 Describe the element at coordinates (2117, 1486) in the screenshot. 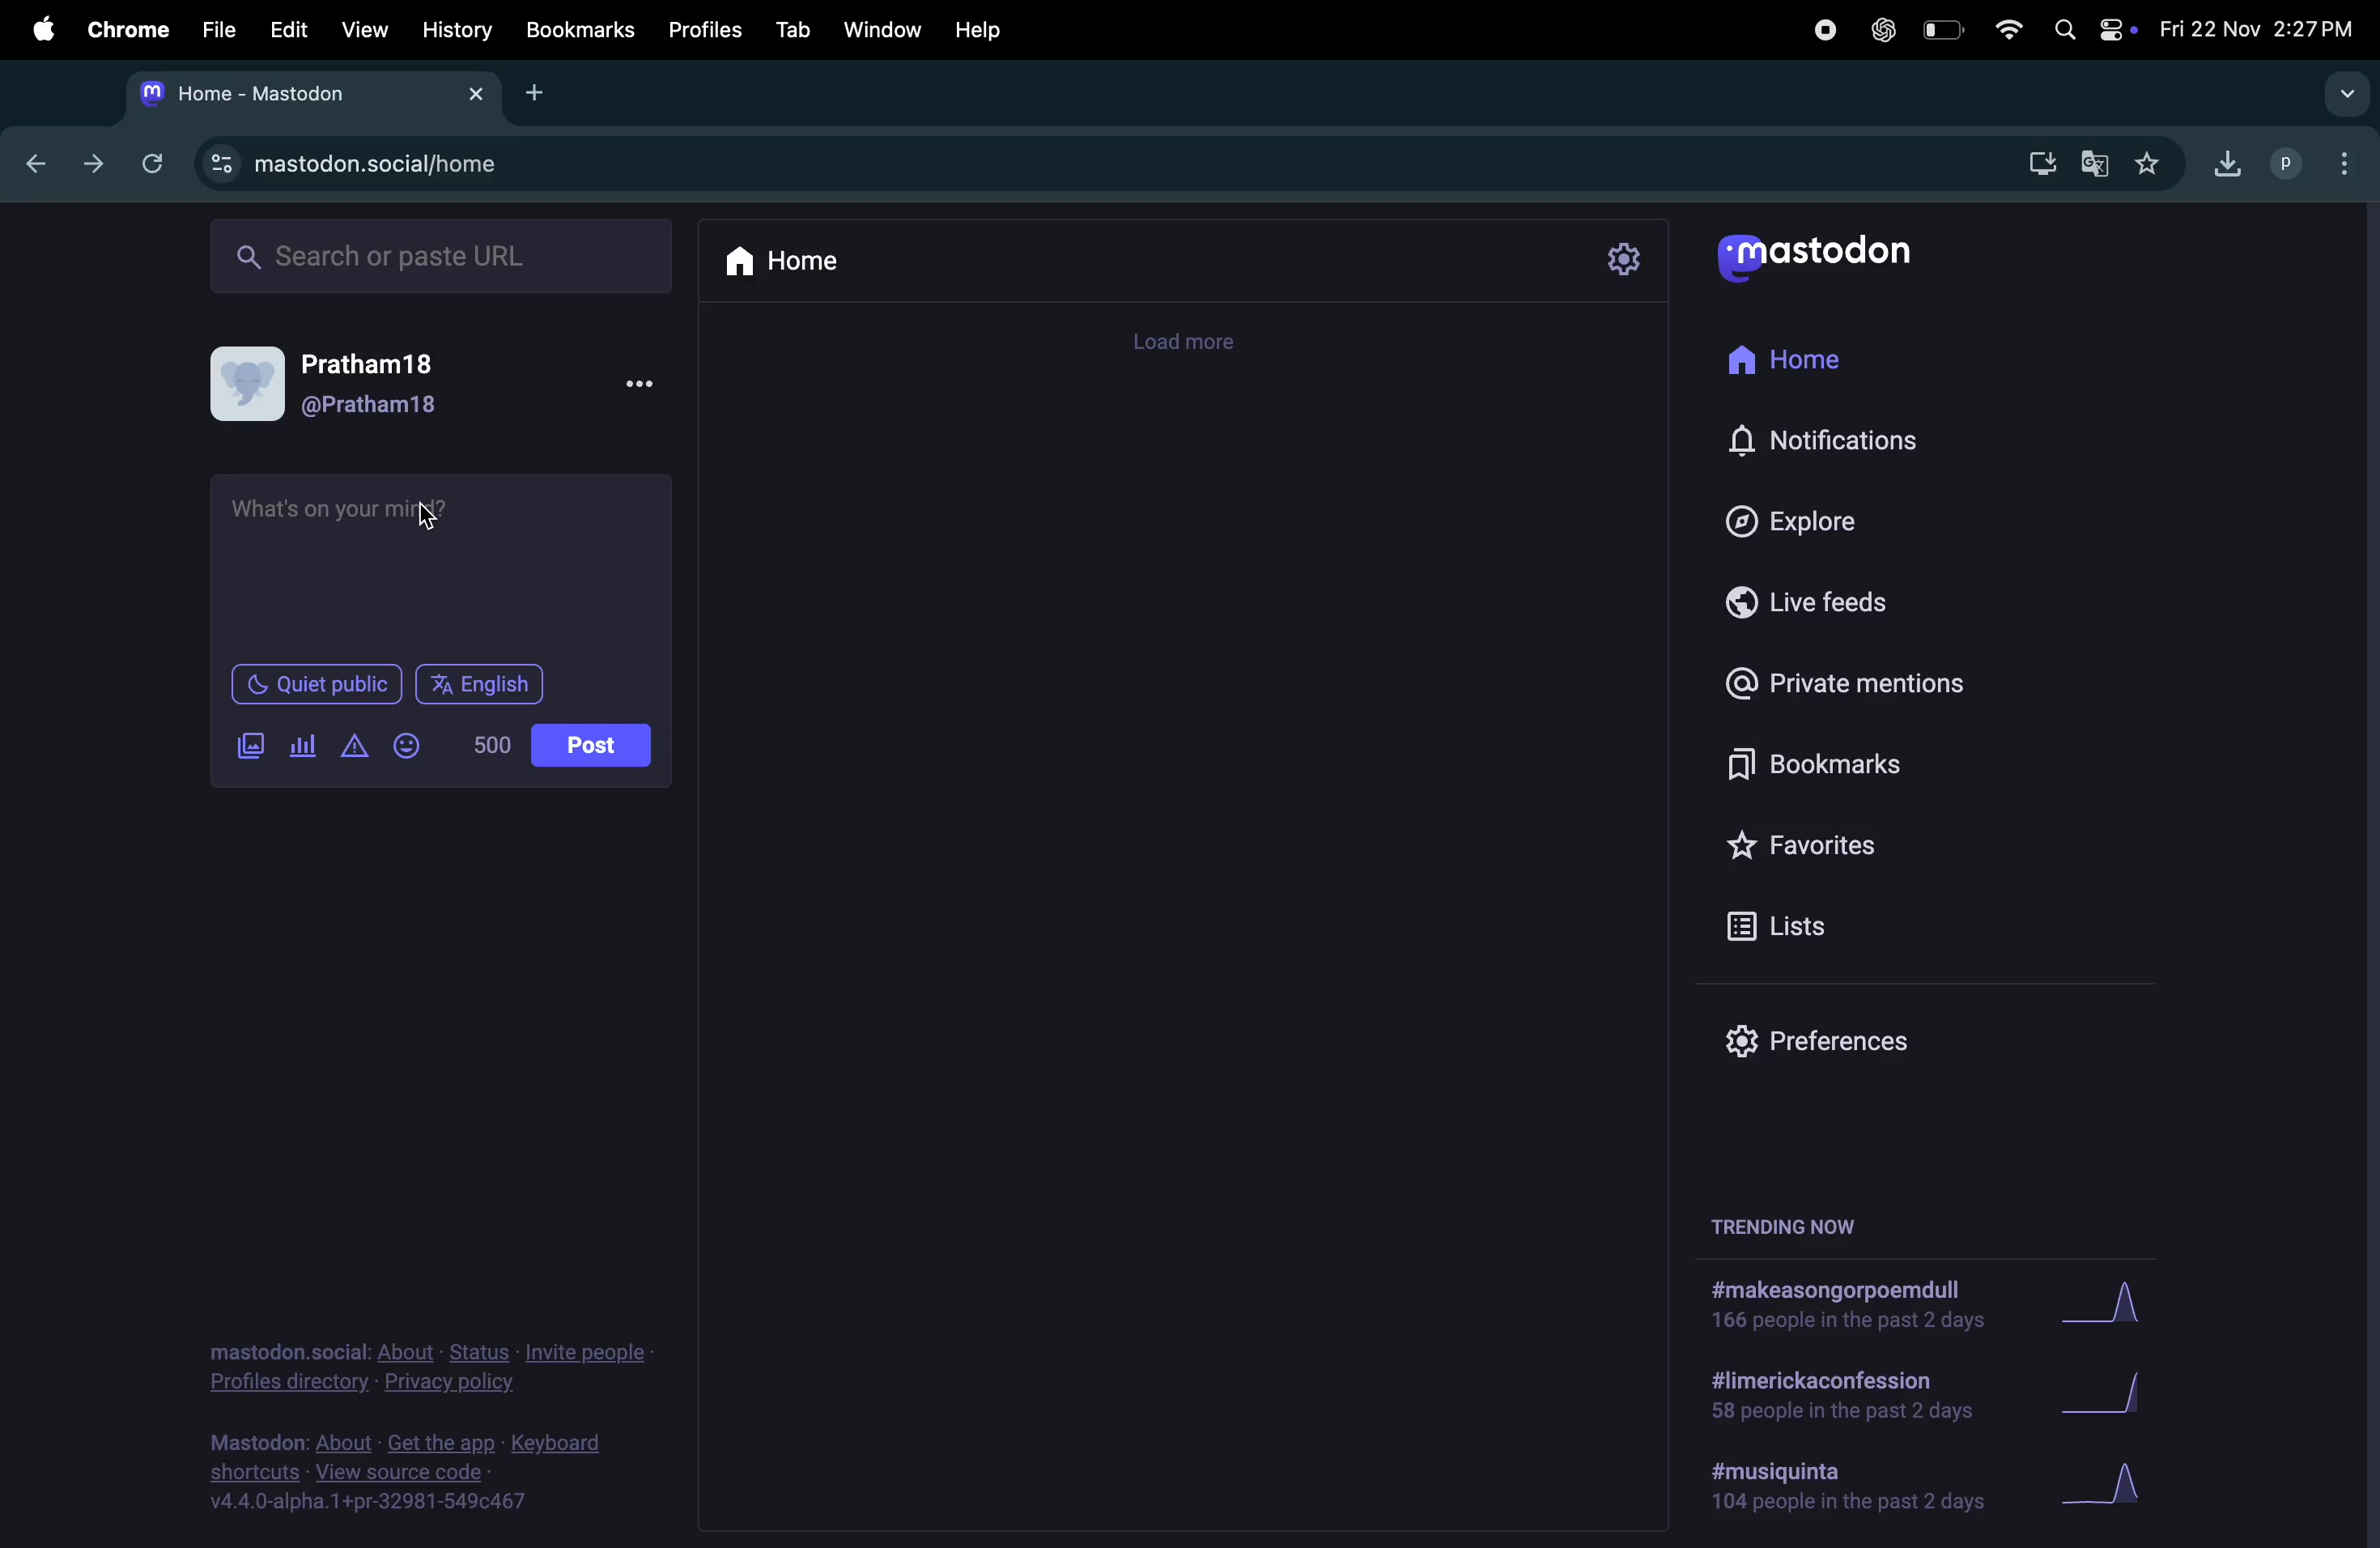

I see `graph` at that location.